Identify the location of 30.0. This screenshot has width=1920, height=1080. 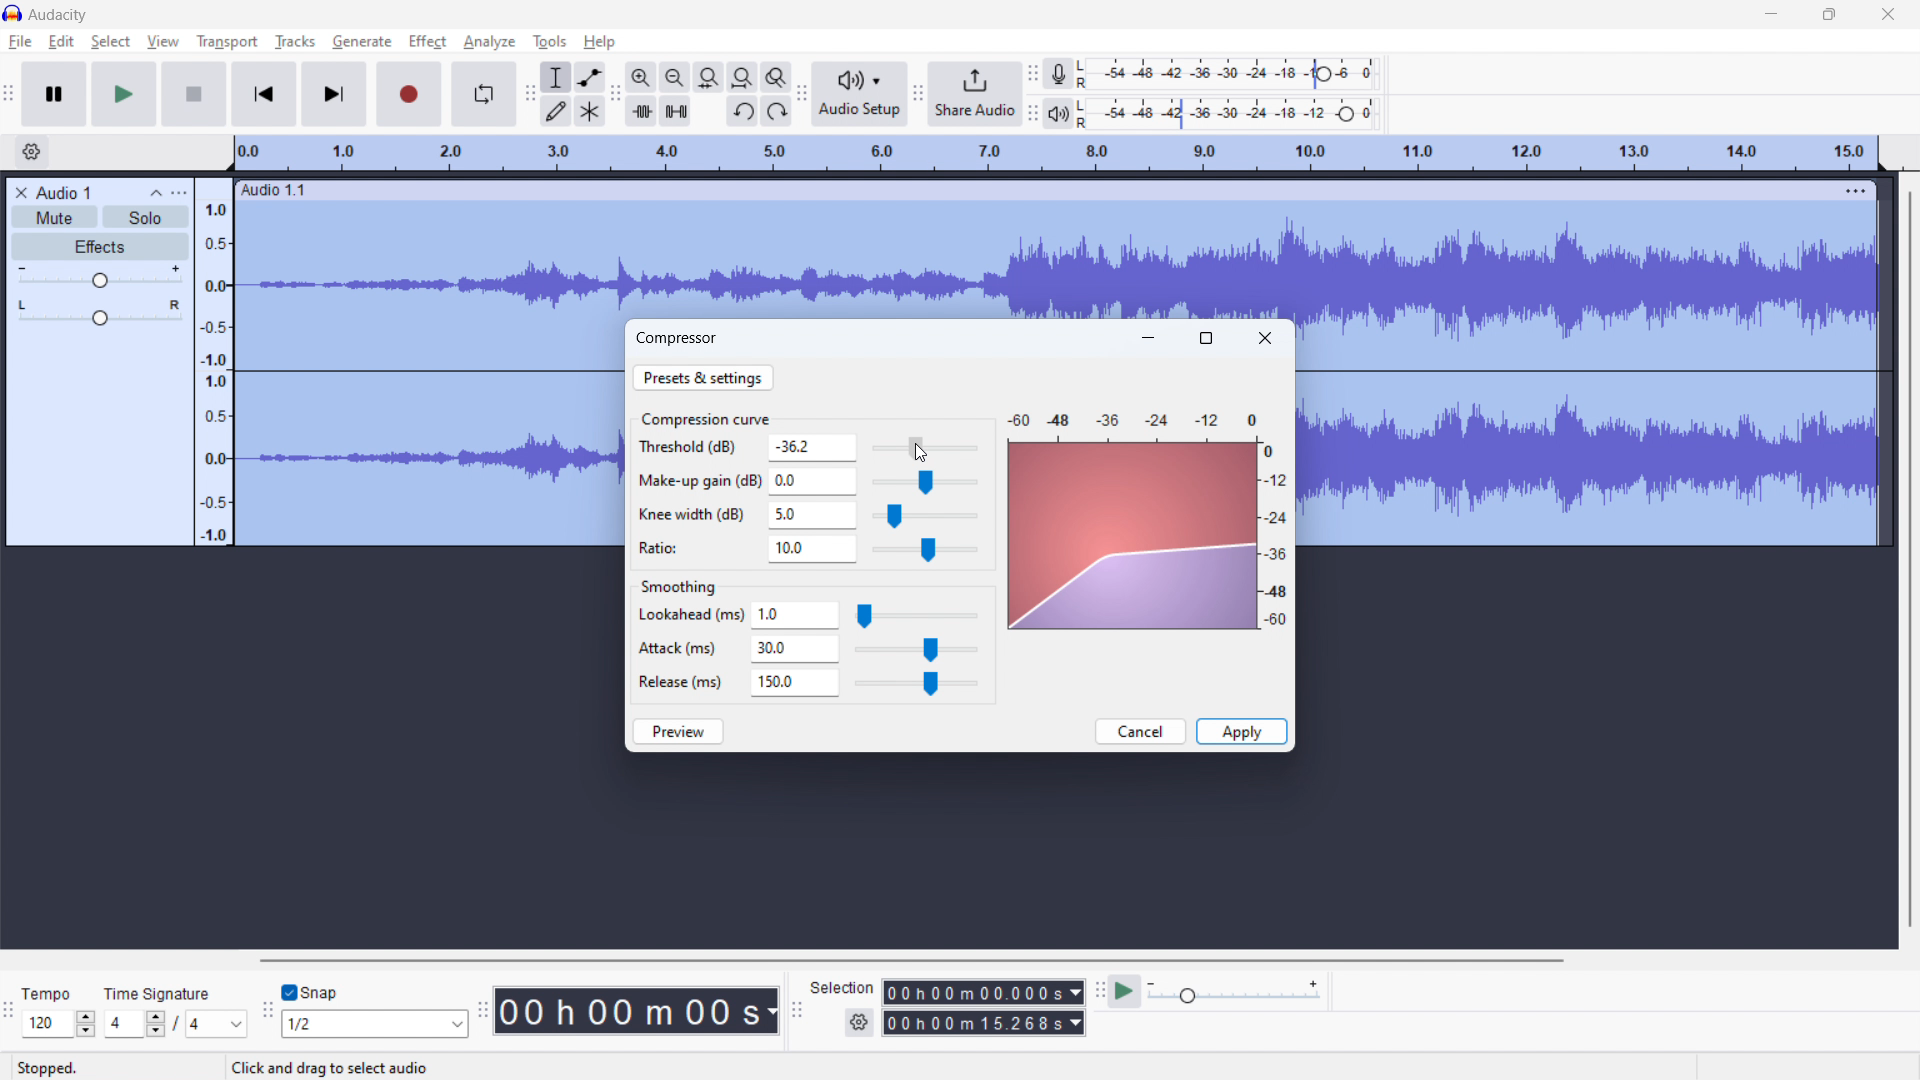
(795, 650).